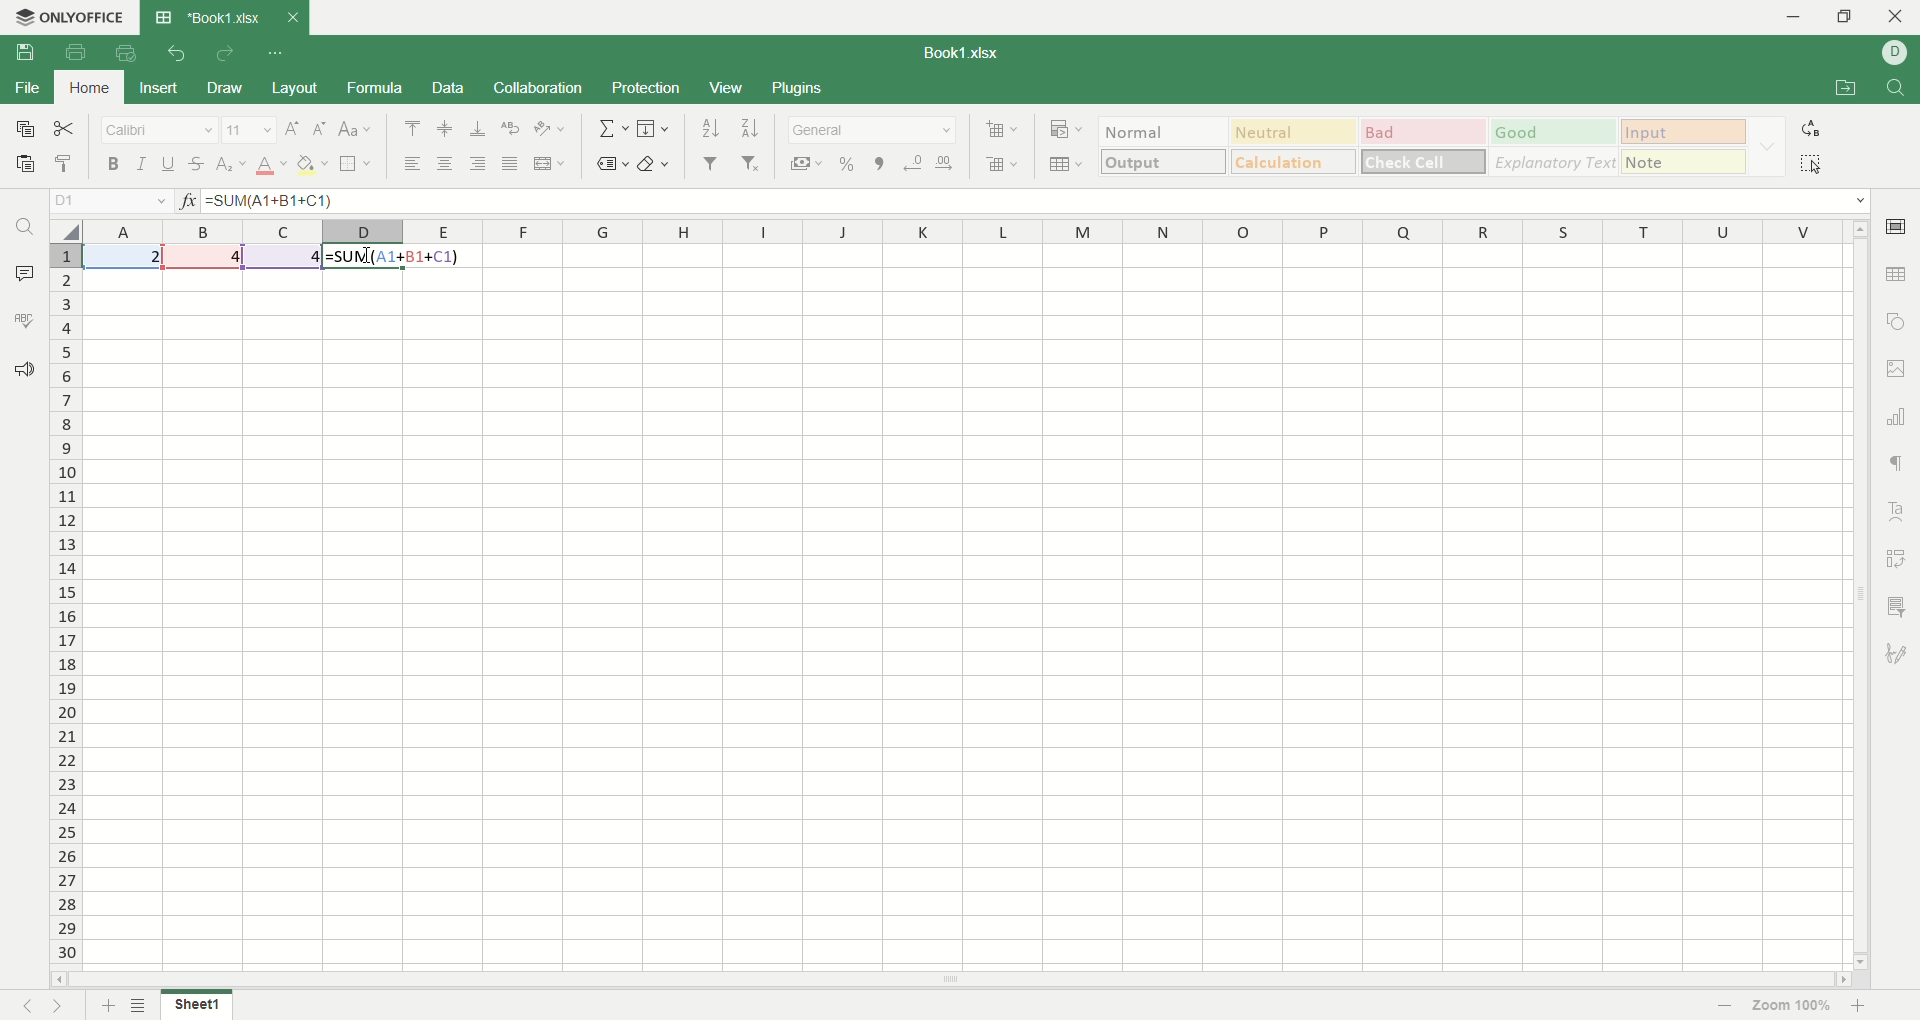 The image size is (1920, 1020). Describe the element at coordinates (446, 165) in the screenshot. I see `align center` at that location.